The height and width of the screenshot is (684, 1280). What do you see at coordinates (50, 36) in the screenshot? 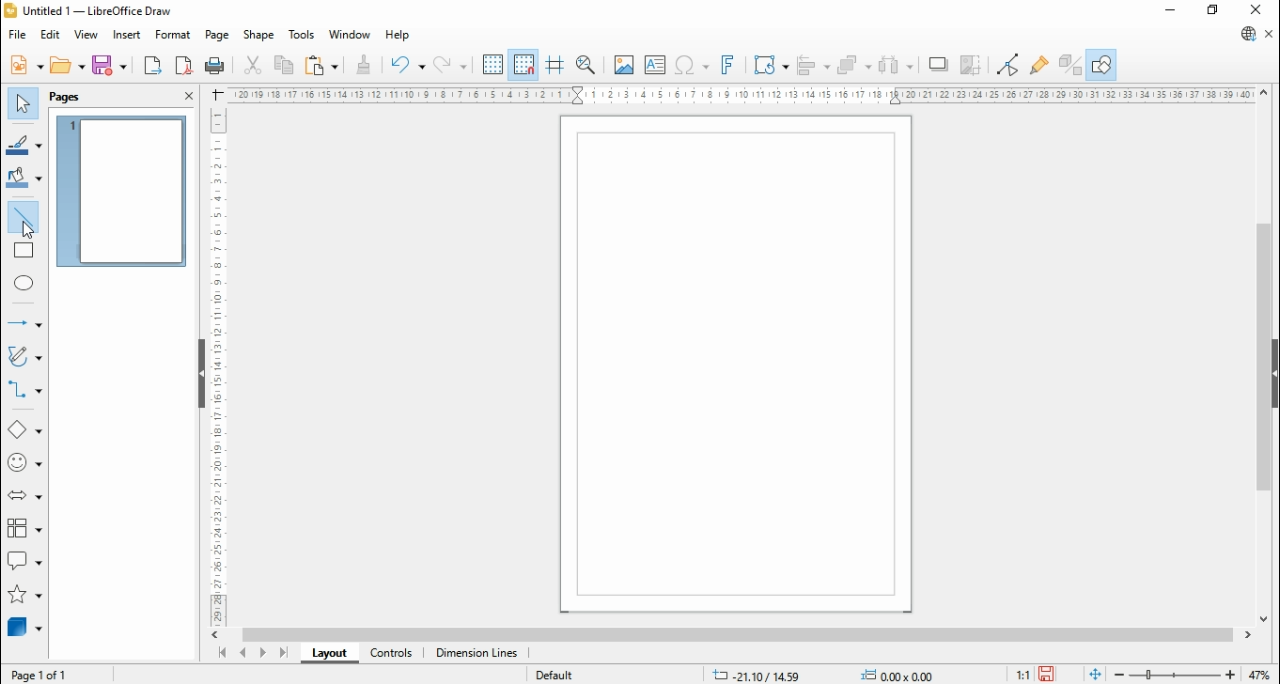
I see `edit` at bounding box center [50, 36].